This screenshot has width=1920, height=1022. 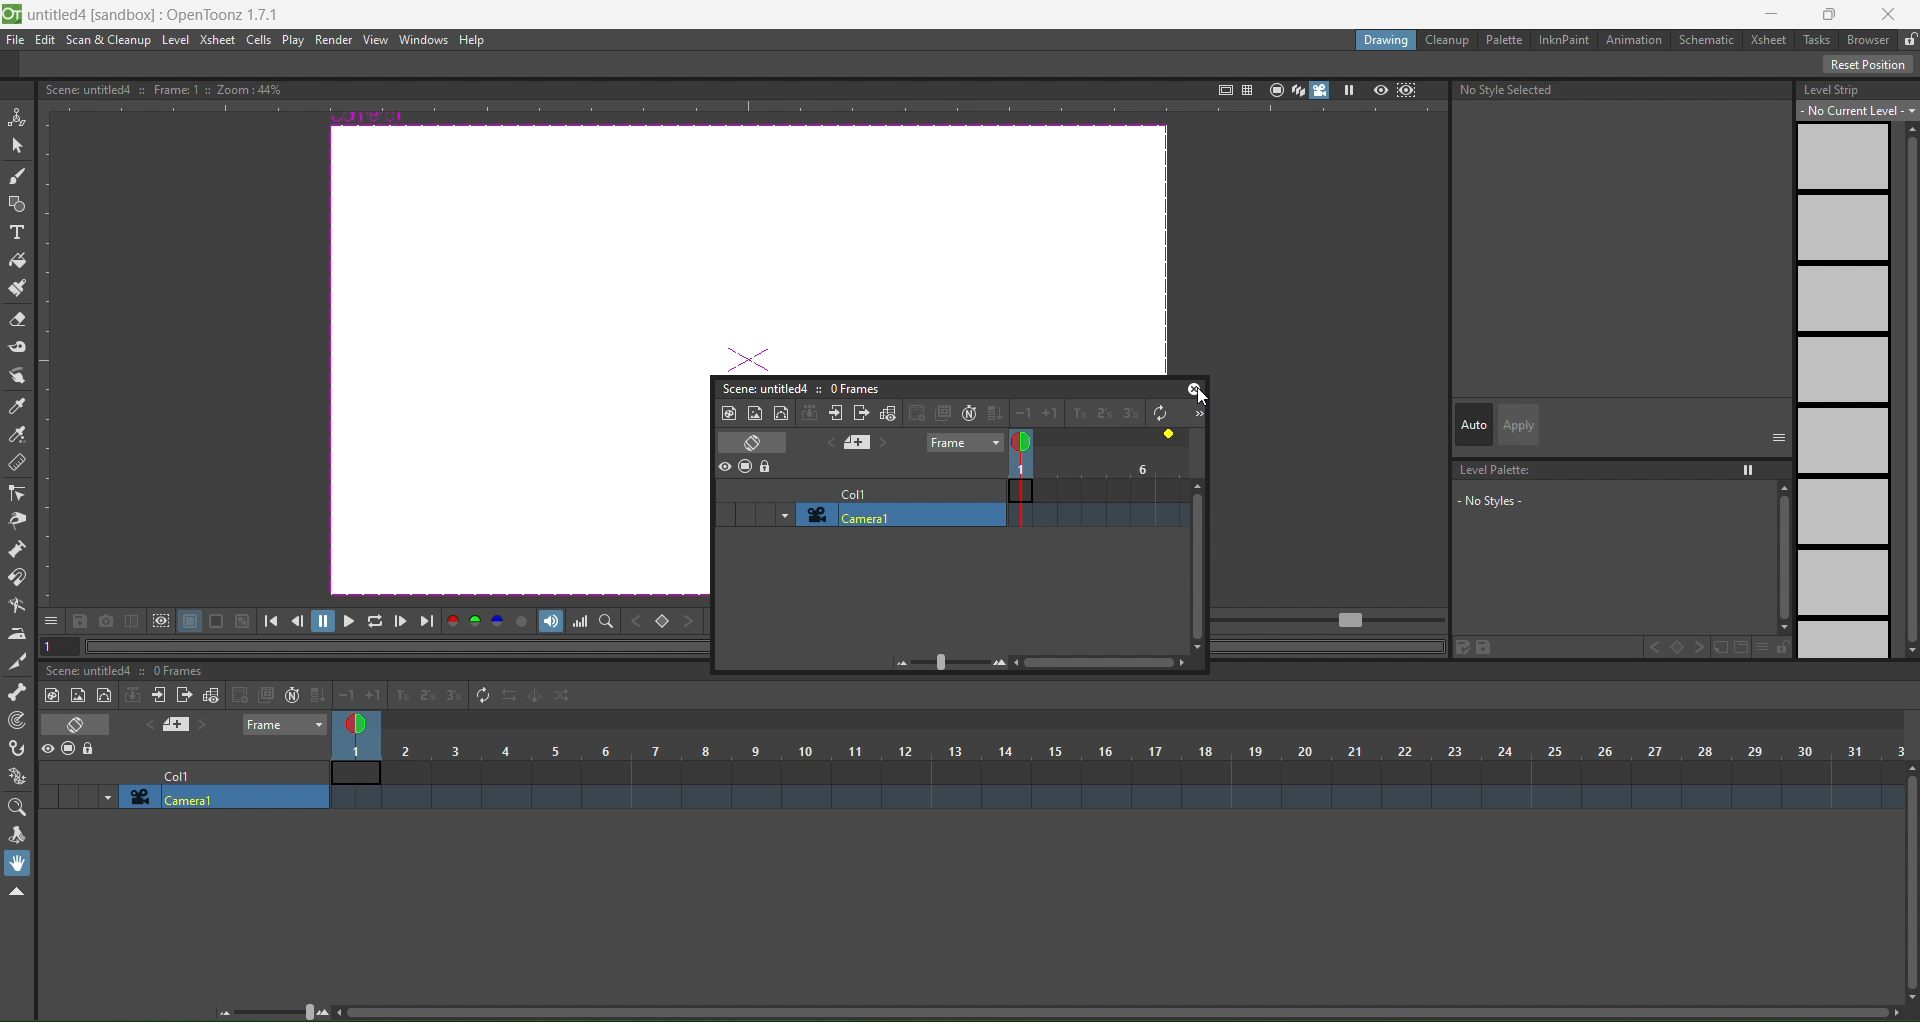 What do you see at coordinates (967, 413) in the screenshot?
I see `auto input cell number` at bounding box center [967, 413].